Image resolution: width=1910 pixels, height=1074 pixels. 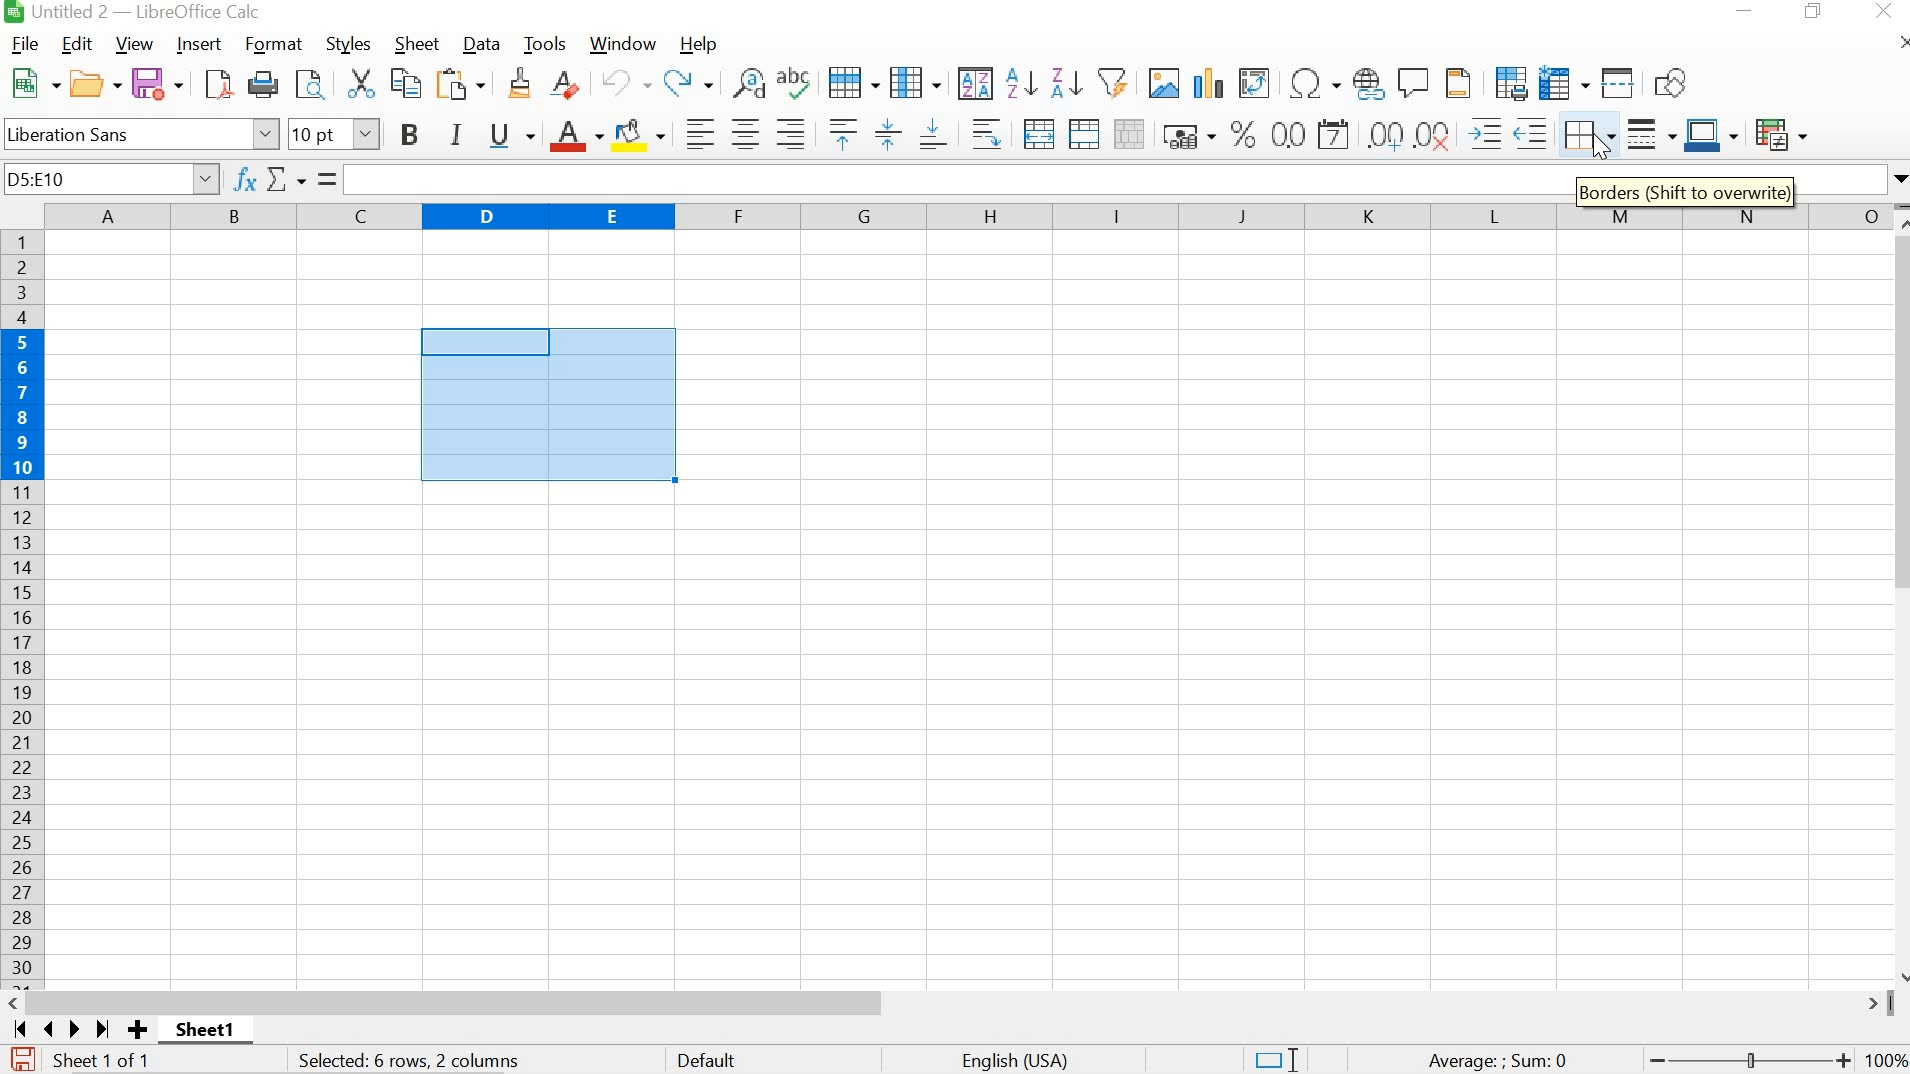 What do you see at coordinates (415, 43) in the screenshot?
I see `SHEET` at bounding box center [415, 43].